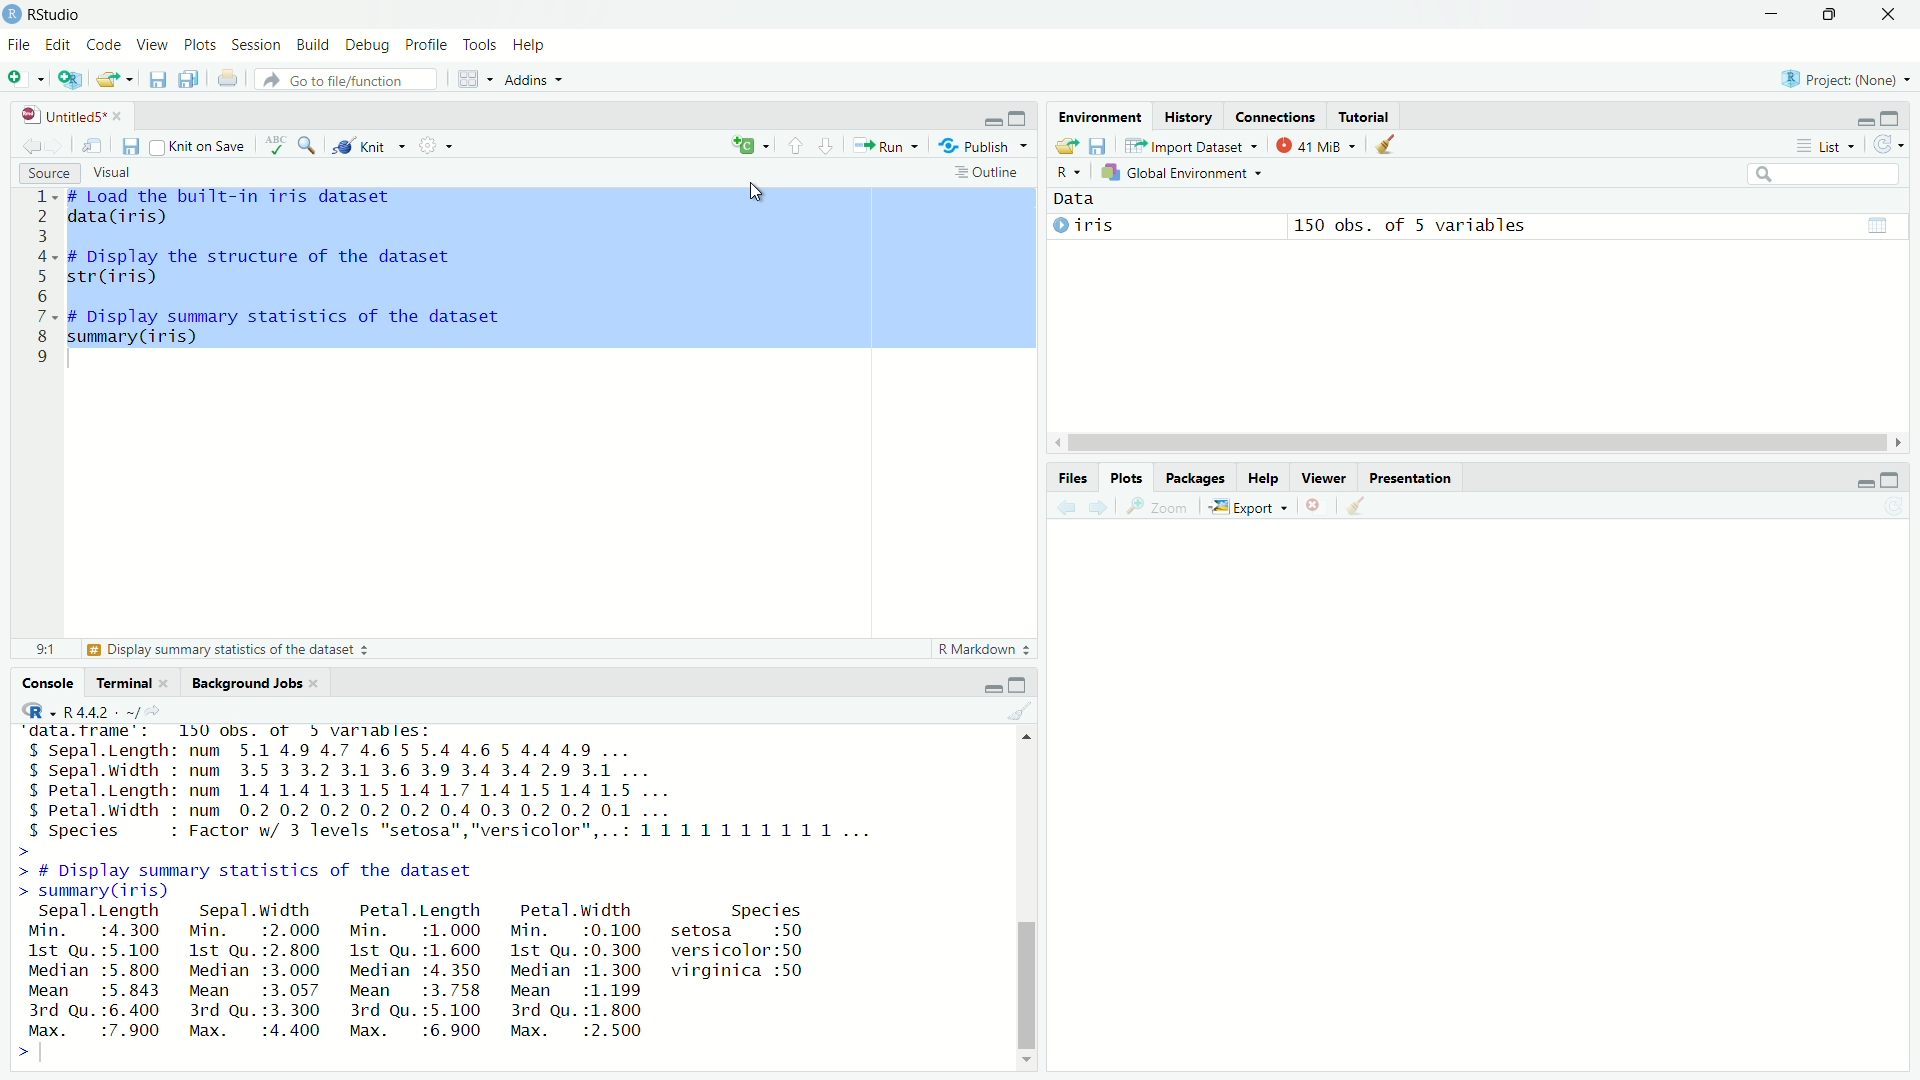 The image size is (1920, 1080). What do you see at coordinates (25, 78) in the screenshot?
I see `Open new file` at bounding box center [25, 78].